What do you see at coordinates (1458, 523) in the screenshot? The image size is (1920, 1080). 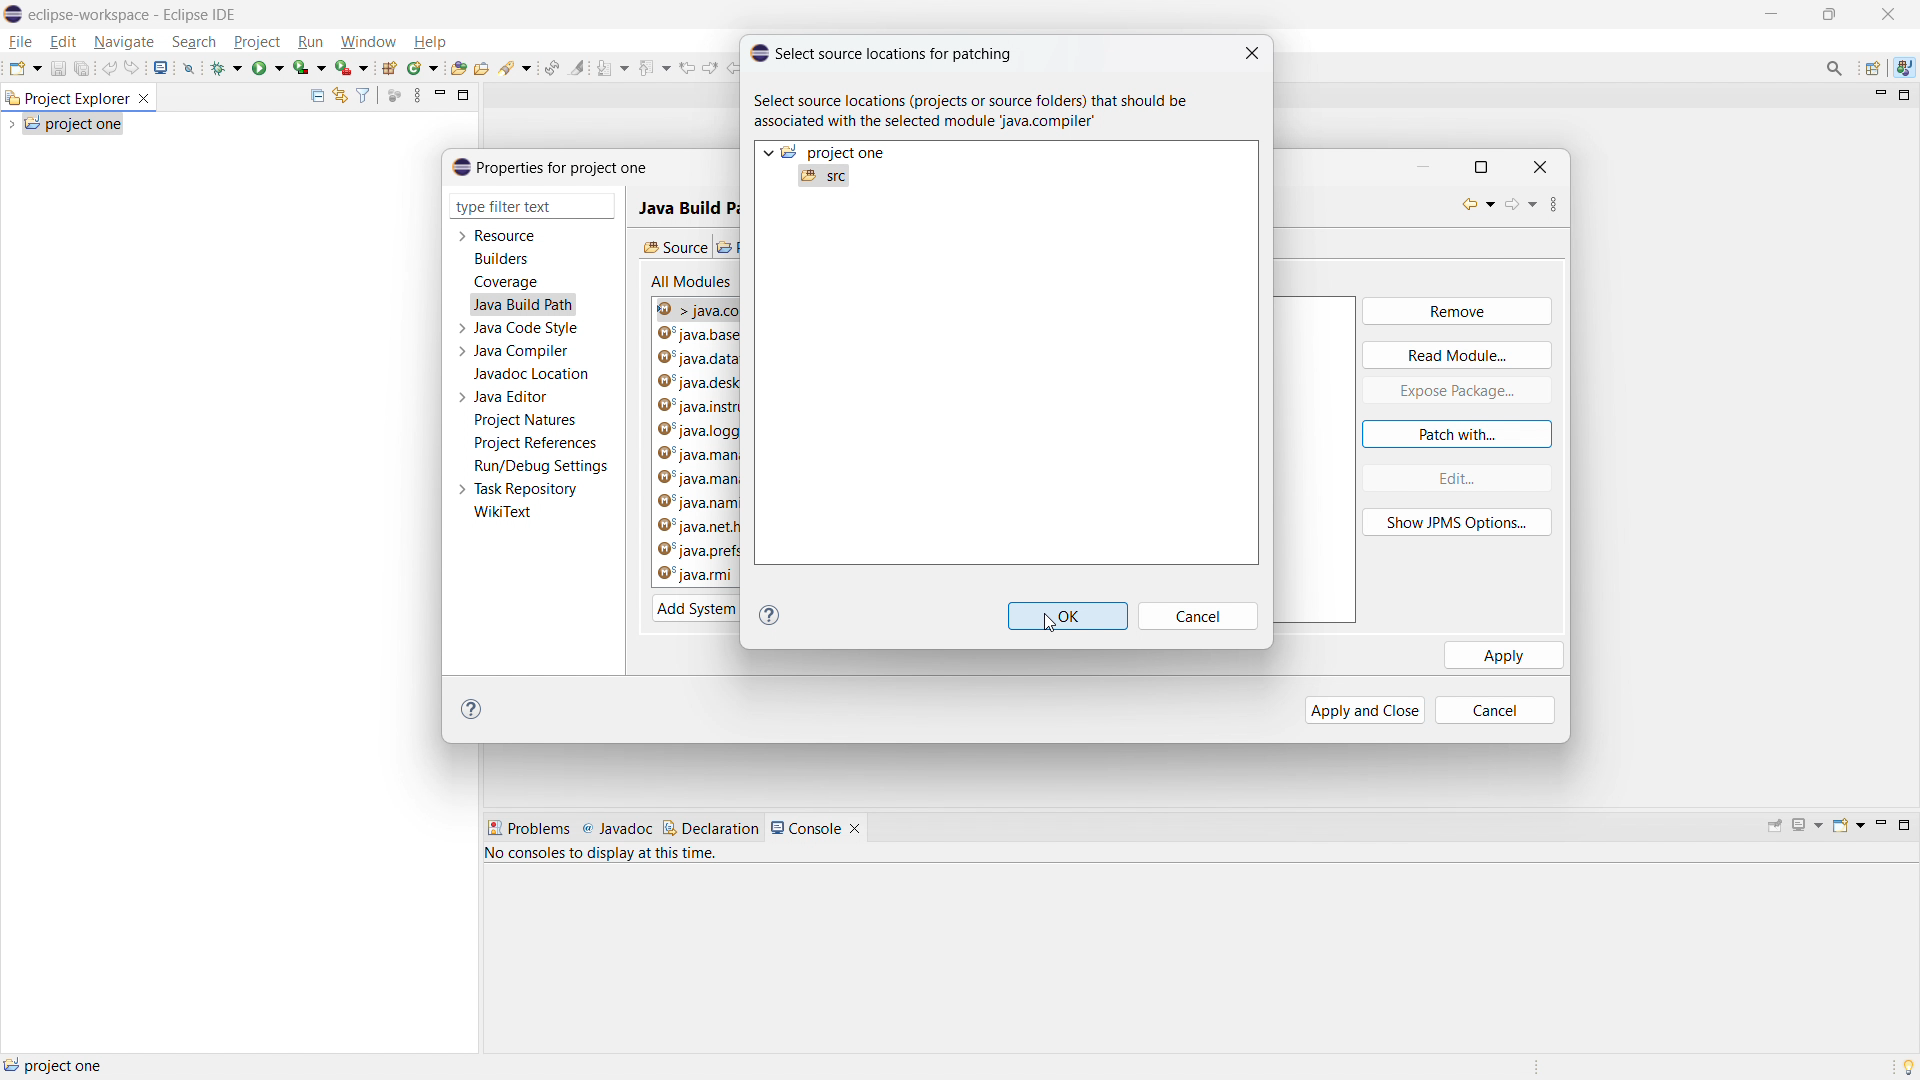 I see `show JPMS option` at bounding box center [1458, 523].